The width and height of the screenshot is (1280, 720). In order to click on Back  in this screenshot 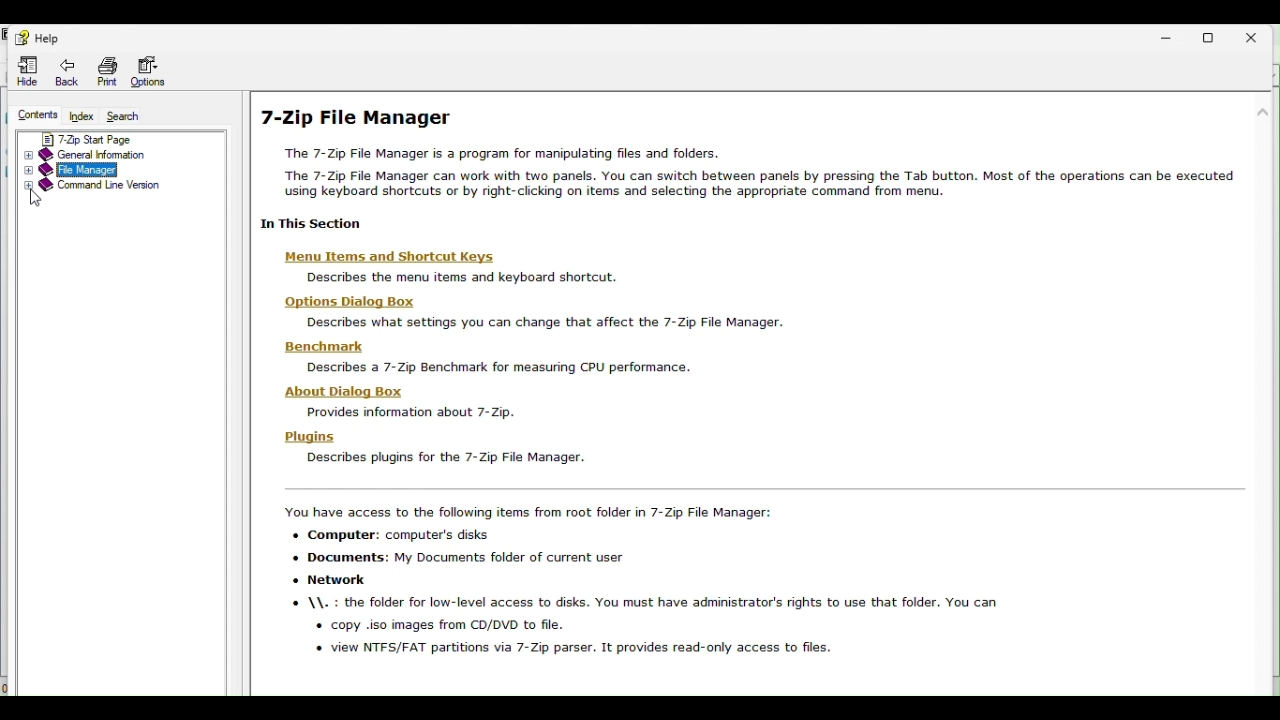, I will do `click(67, 72)`.